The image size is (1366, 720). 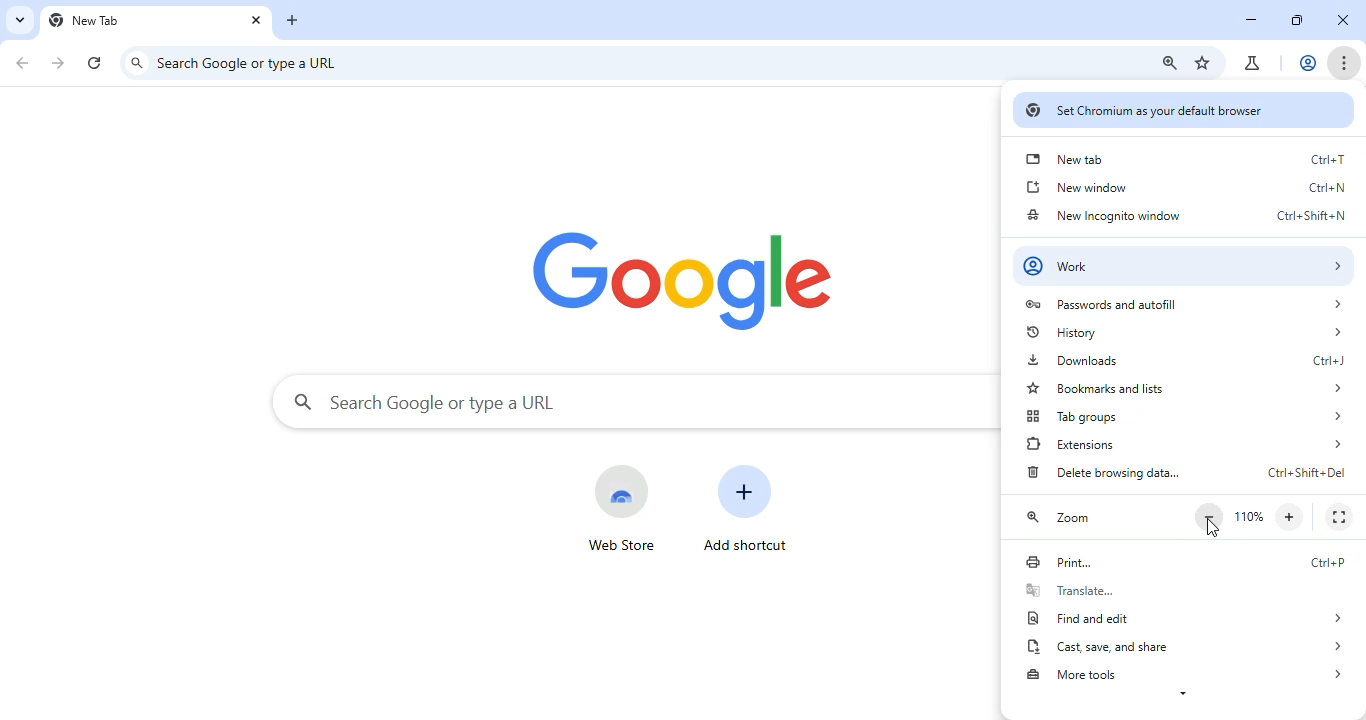 I want to click on delete browsing data, so click(x=1185, y=473).